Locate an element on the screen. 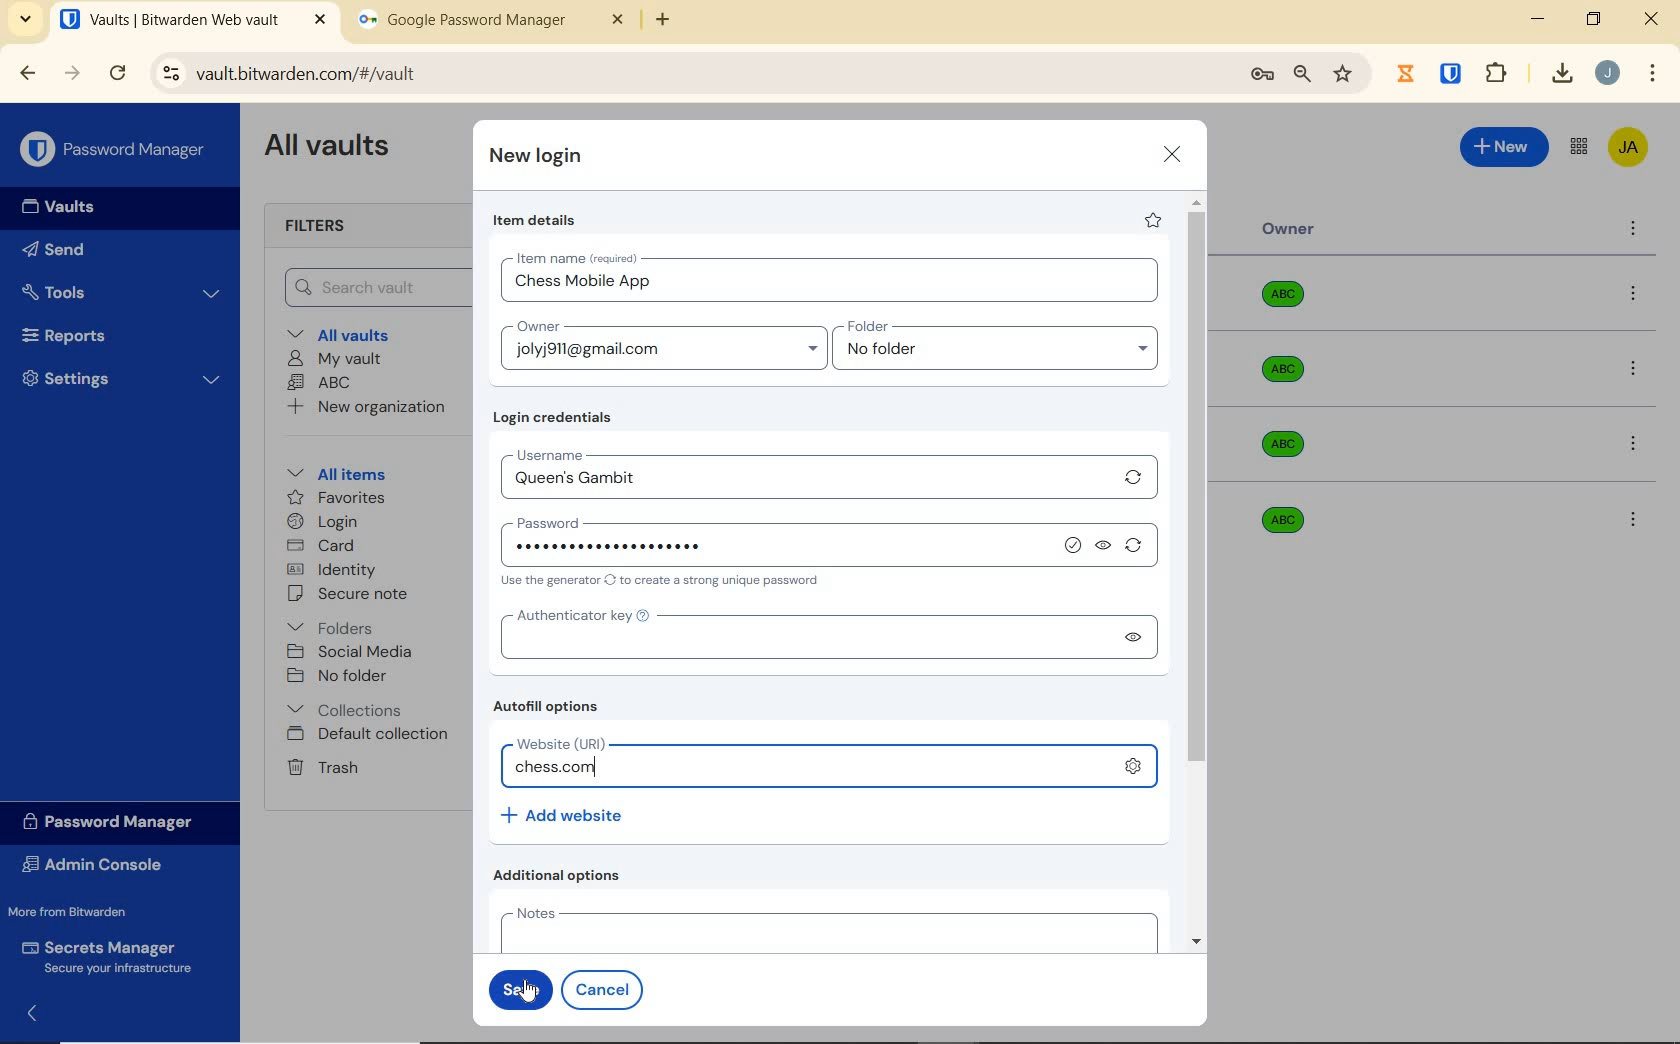 The width and height of the screenshot is (1680, 1044). All items is located at coordinates (333, 471).